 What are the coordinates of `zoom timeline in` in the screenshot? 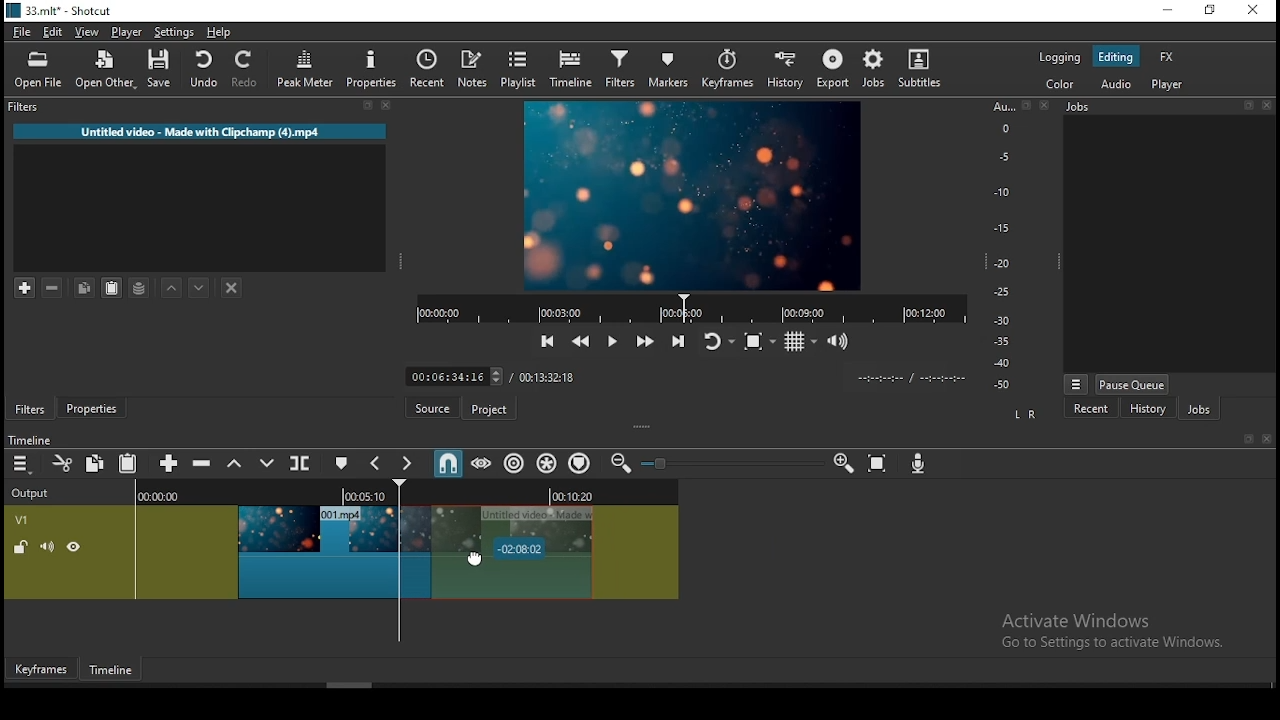 It's located at (843, 464).